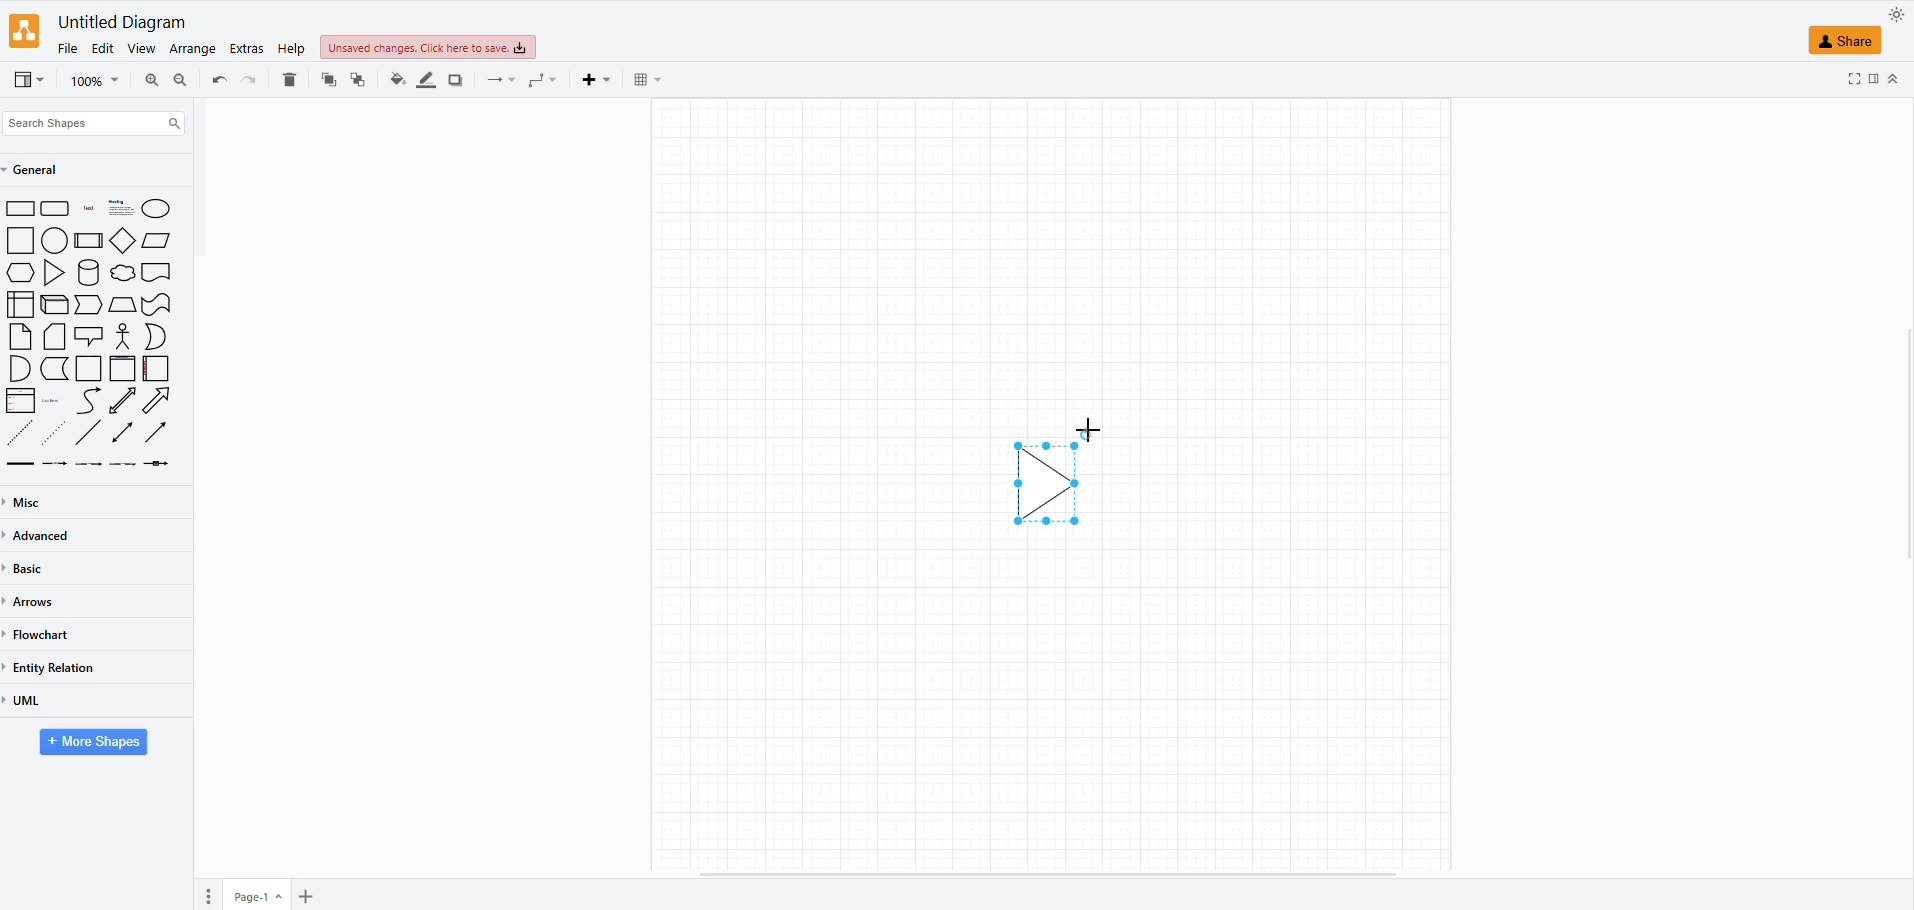  I want to click on to front, so click(359, 77).